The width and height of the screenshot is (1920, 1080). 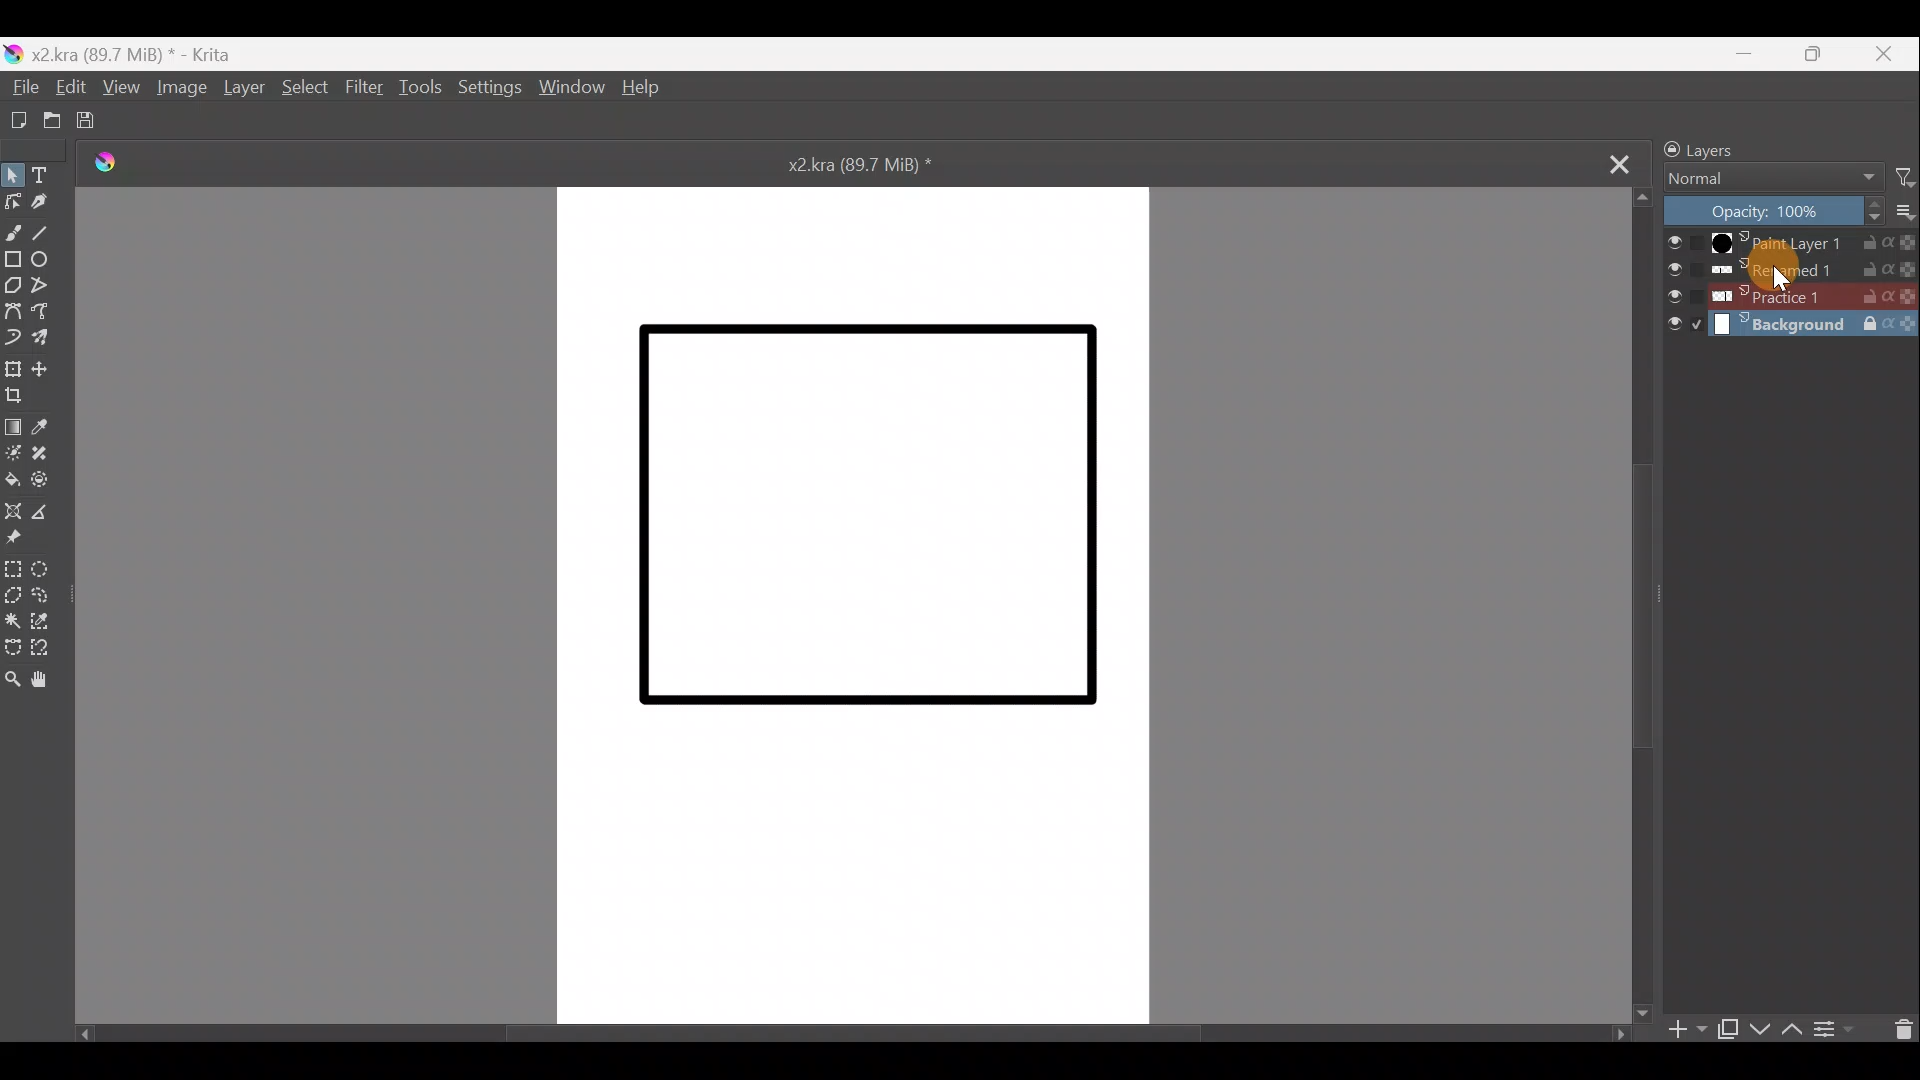 What do you see at coordinates (46, 681) in the screenshot?
I see `Pan tool` at bounding box center [46, 681].